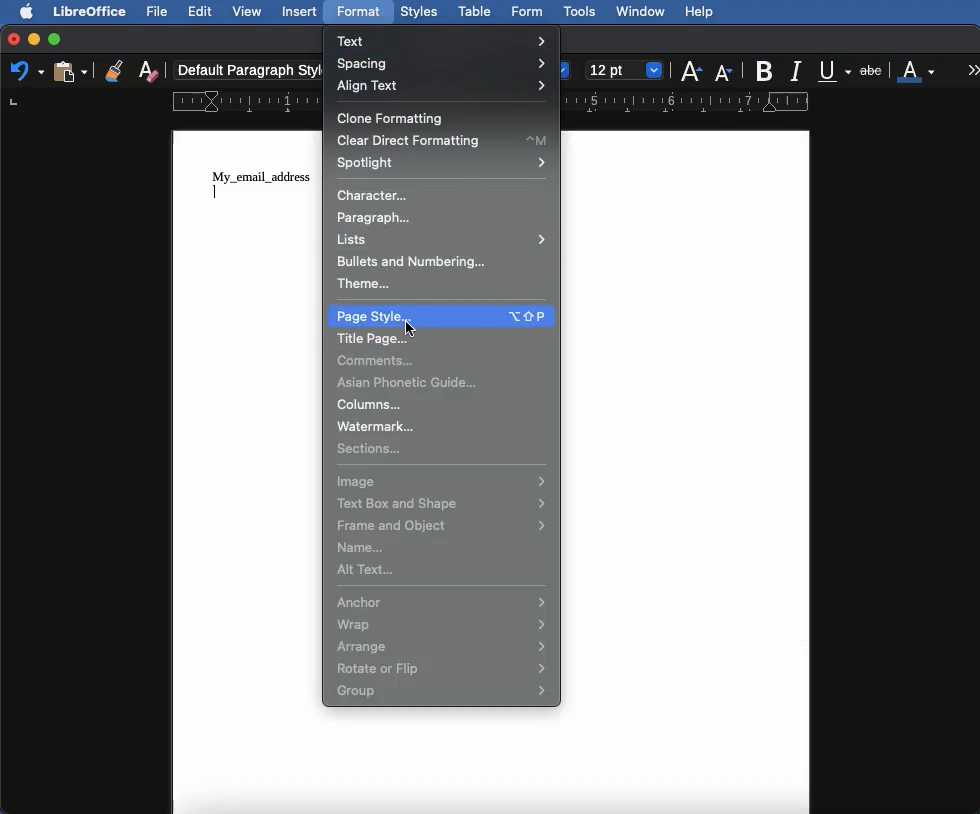 The image size is (980, 814). I want to click on Form, so click(527, 12).